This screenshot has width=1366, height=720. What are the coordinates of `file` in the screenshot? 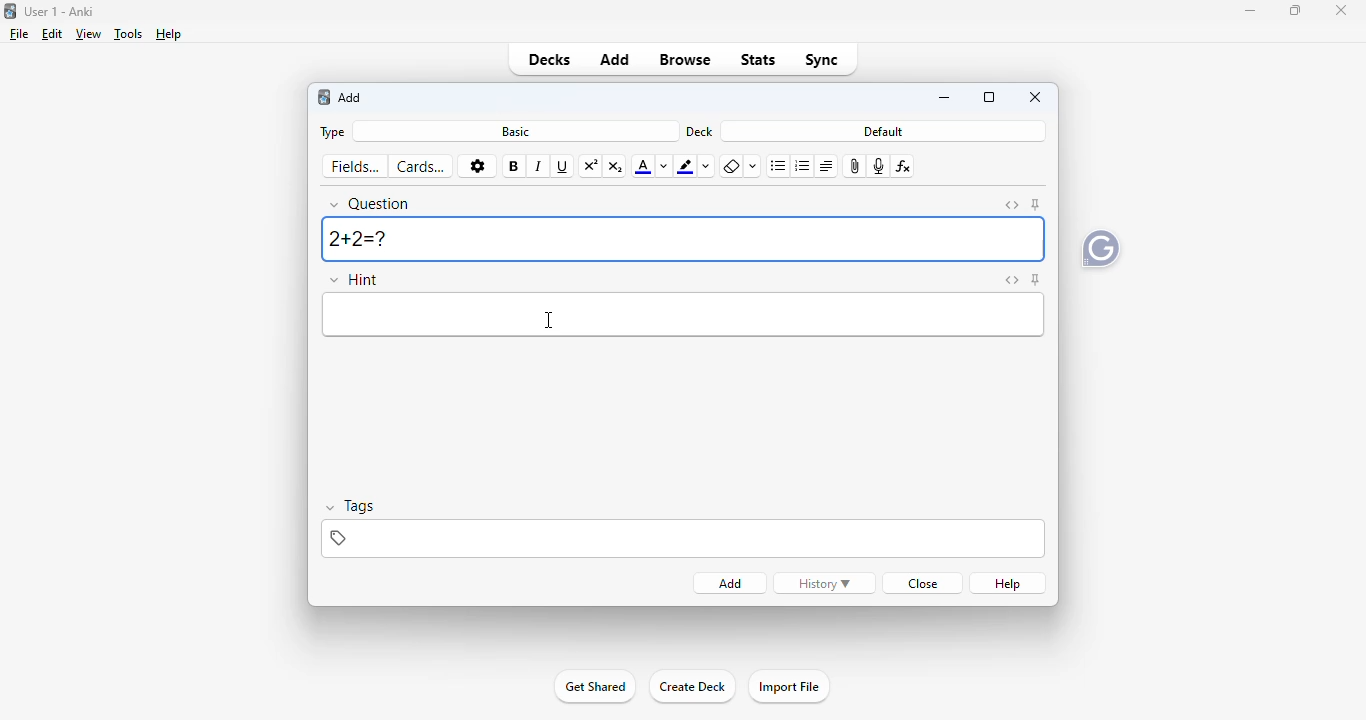 It's located at (20, 34).